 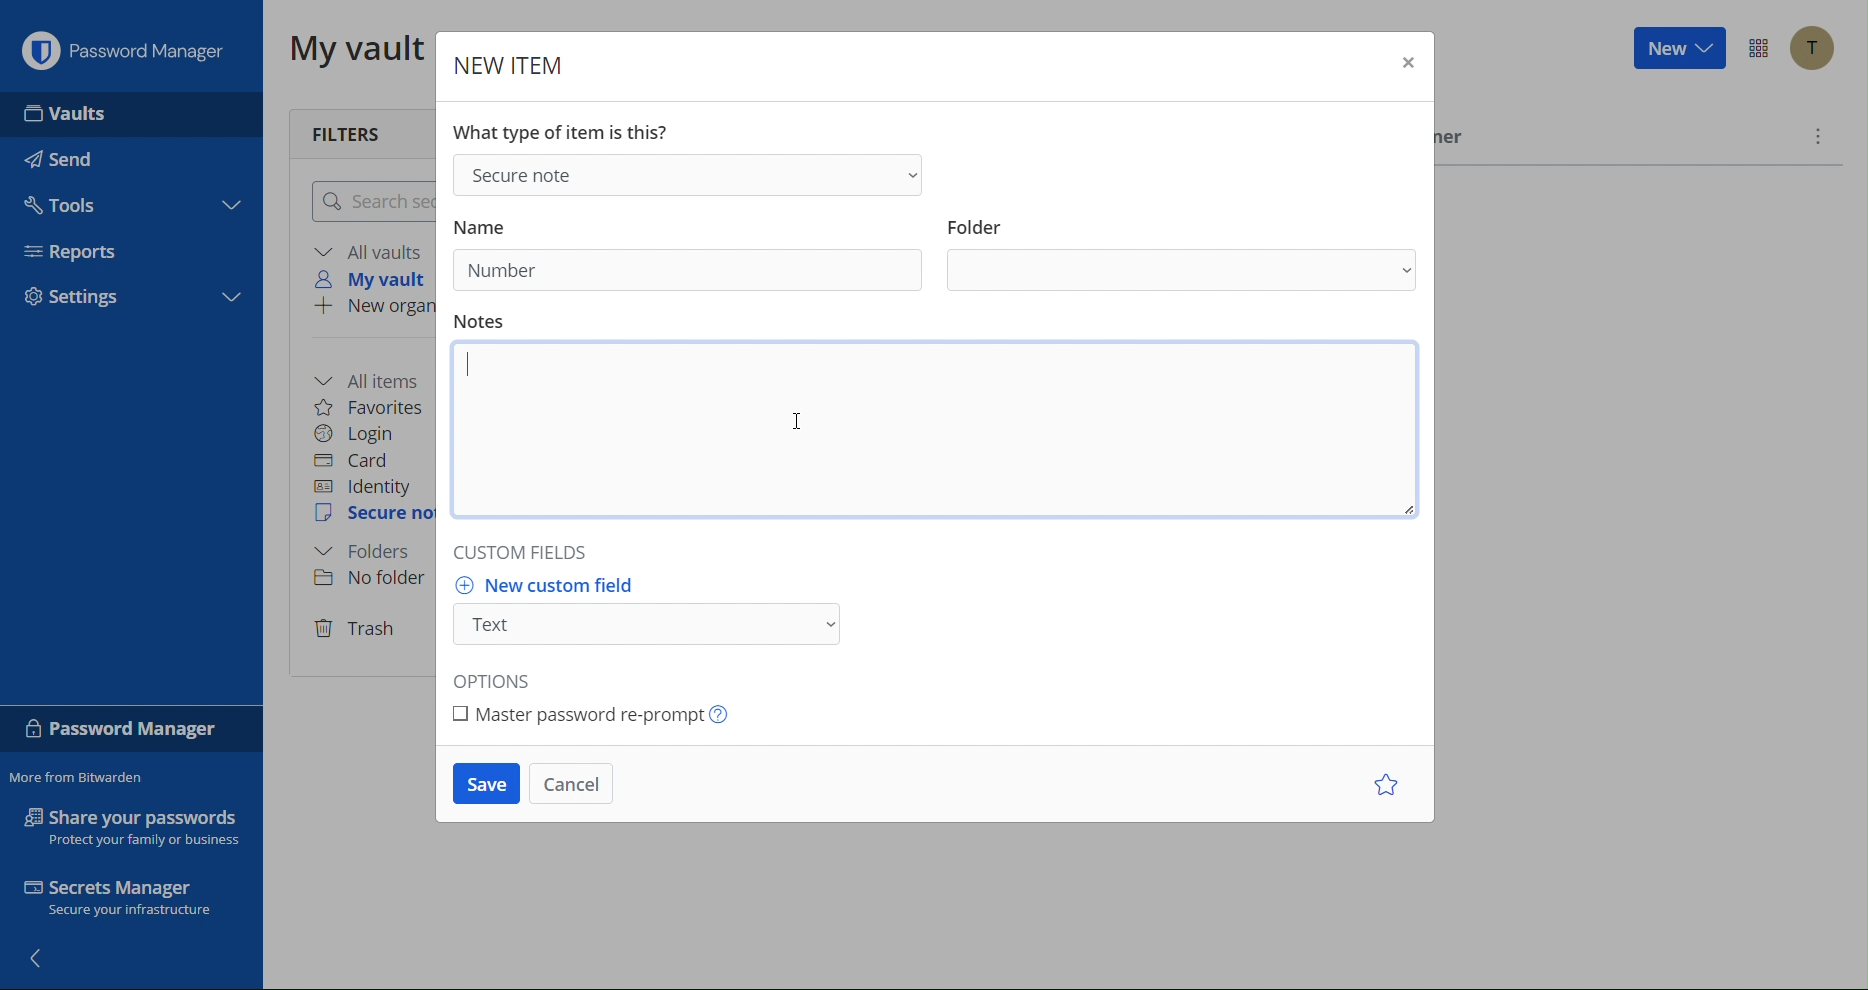 I want to click on Name, so click(x=496, y=222).